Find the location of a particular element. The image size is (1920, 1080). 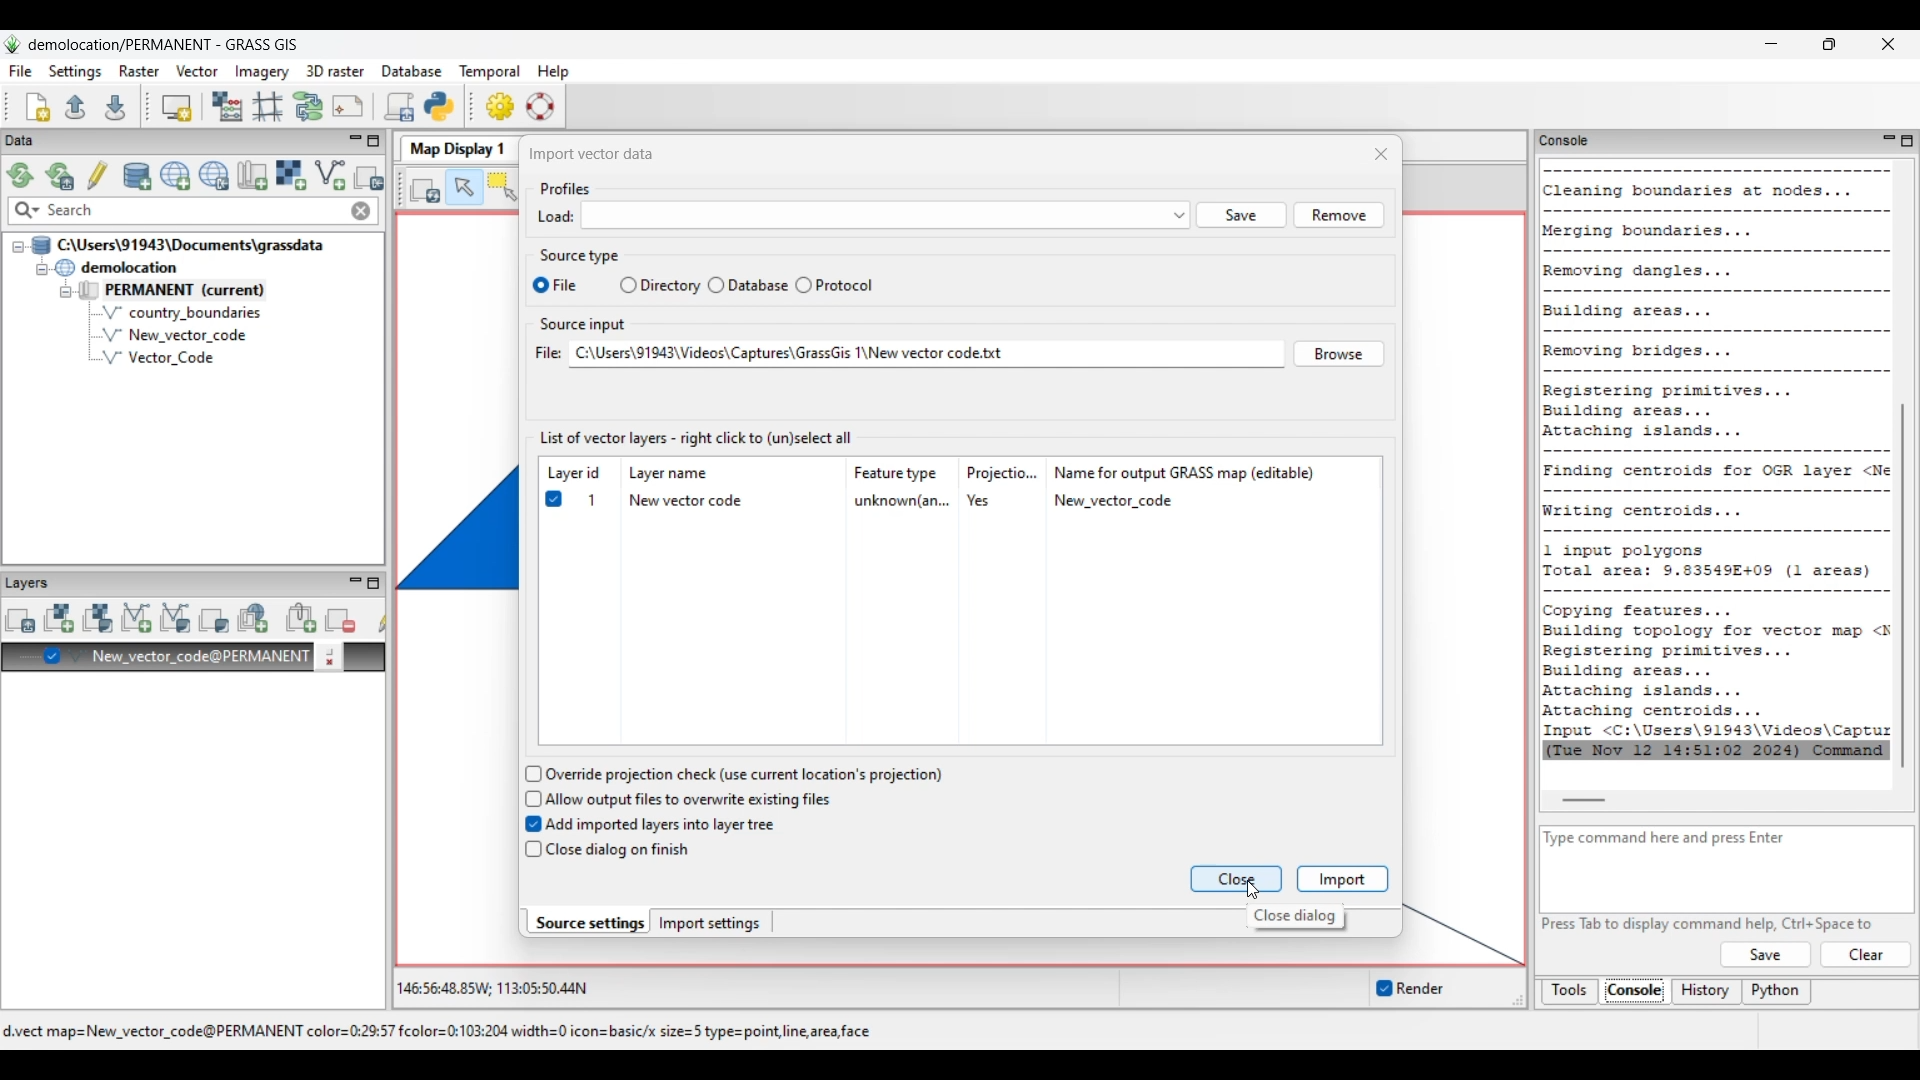

Launch user-defined script is located at coordinates (399, 106).